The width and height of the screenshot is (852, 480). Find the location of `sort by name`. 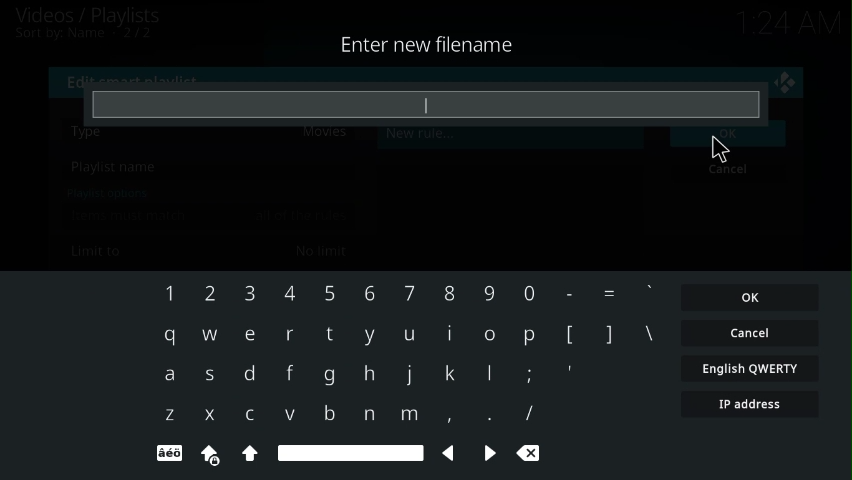

sort by name is located at coordinates (87, 36).